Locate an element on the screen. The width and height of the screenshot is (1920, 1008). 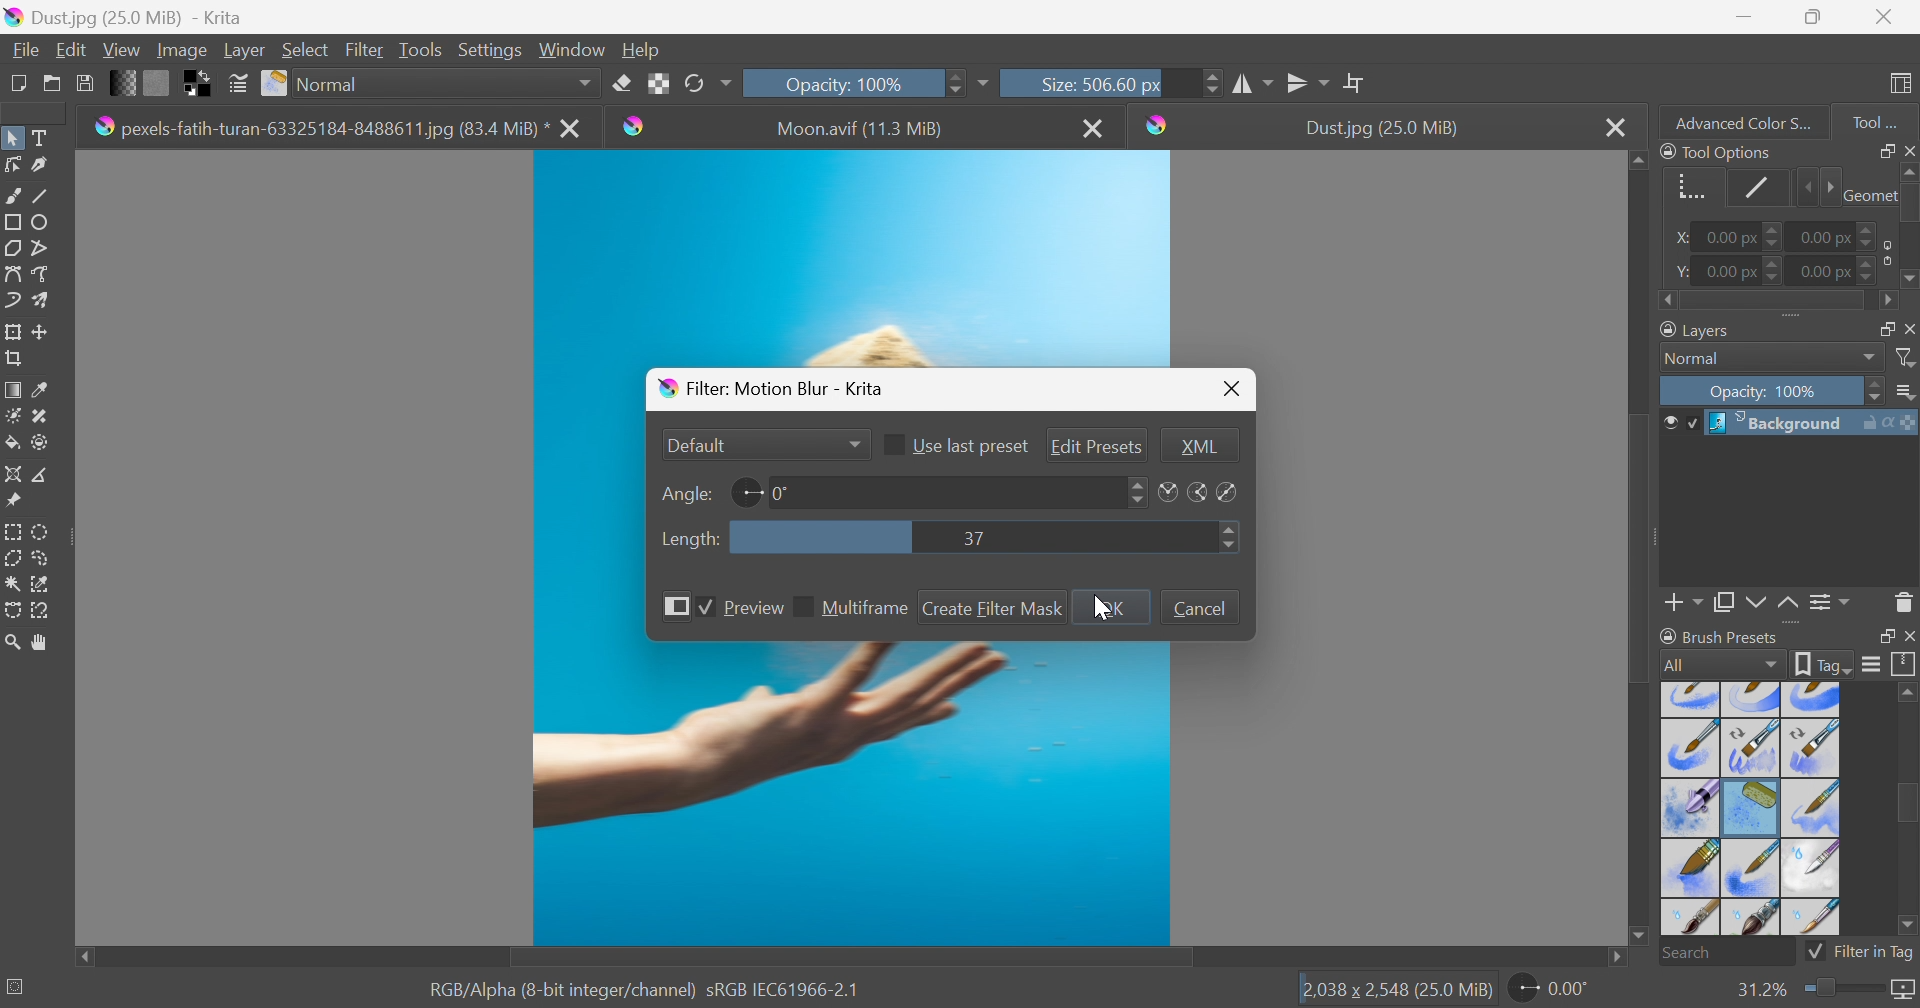
Slider is located at coordinates (1876, 392).